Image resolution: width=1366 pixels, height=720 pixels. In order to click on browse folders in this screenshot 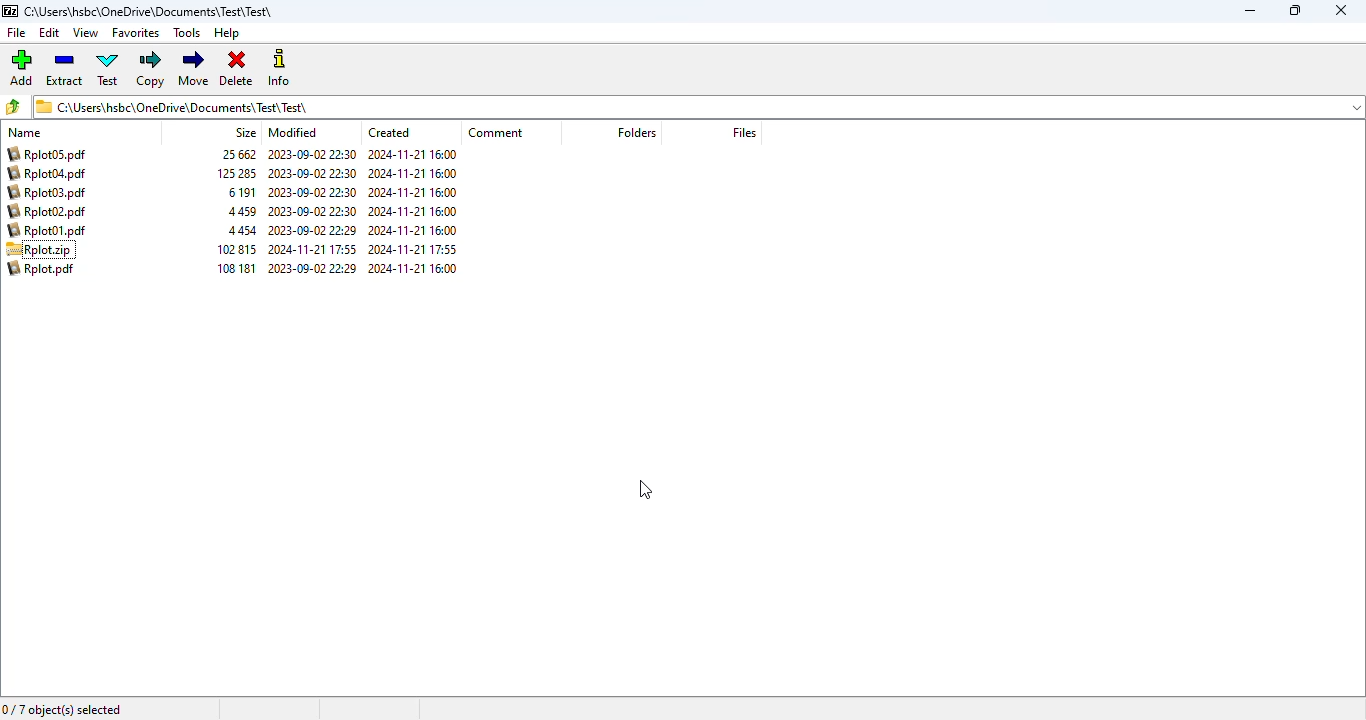, I will do `click(12, 106)`.